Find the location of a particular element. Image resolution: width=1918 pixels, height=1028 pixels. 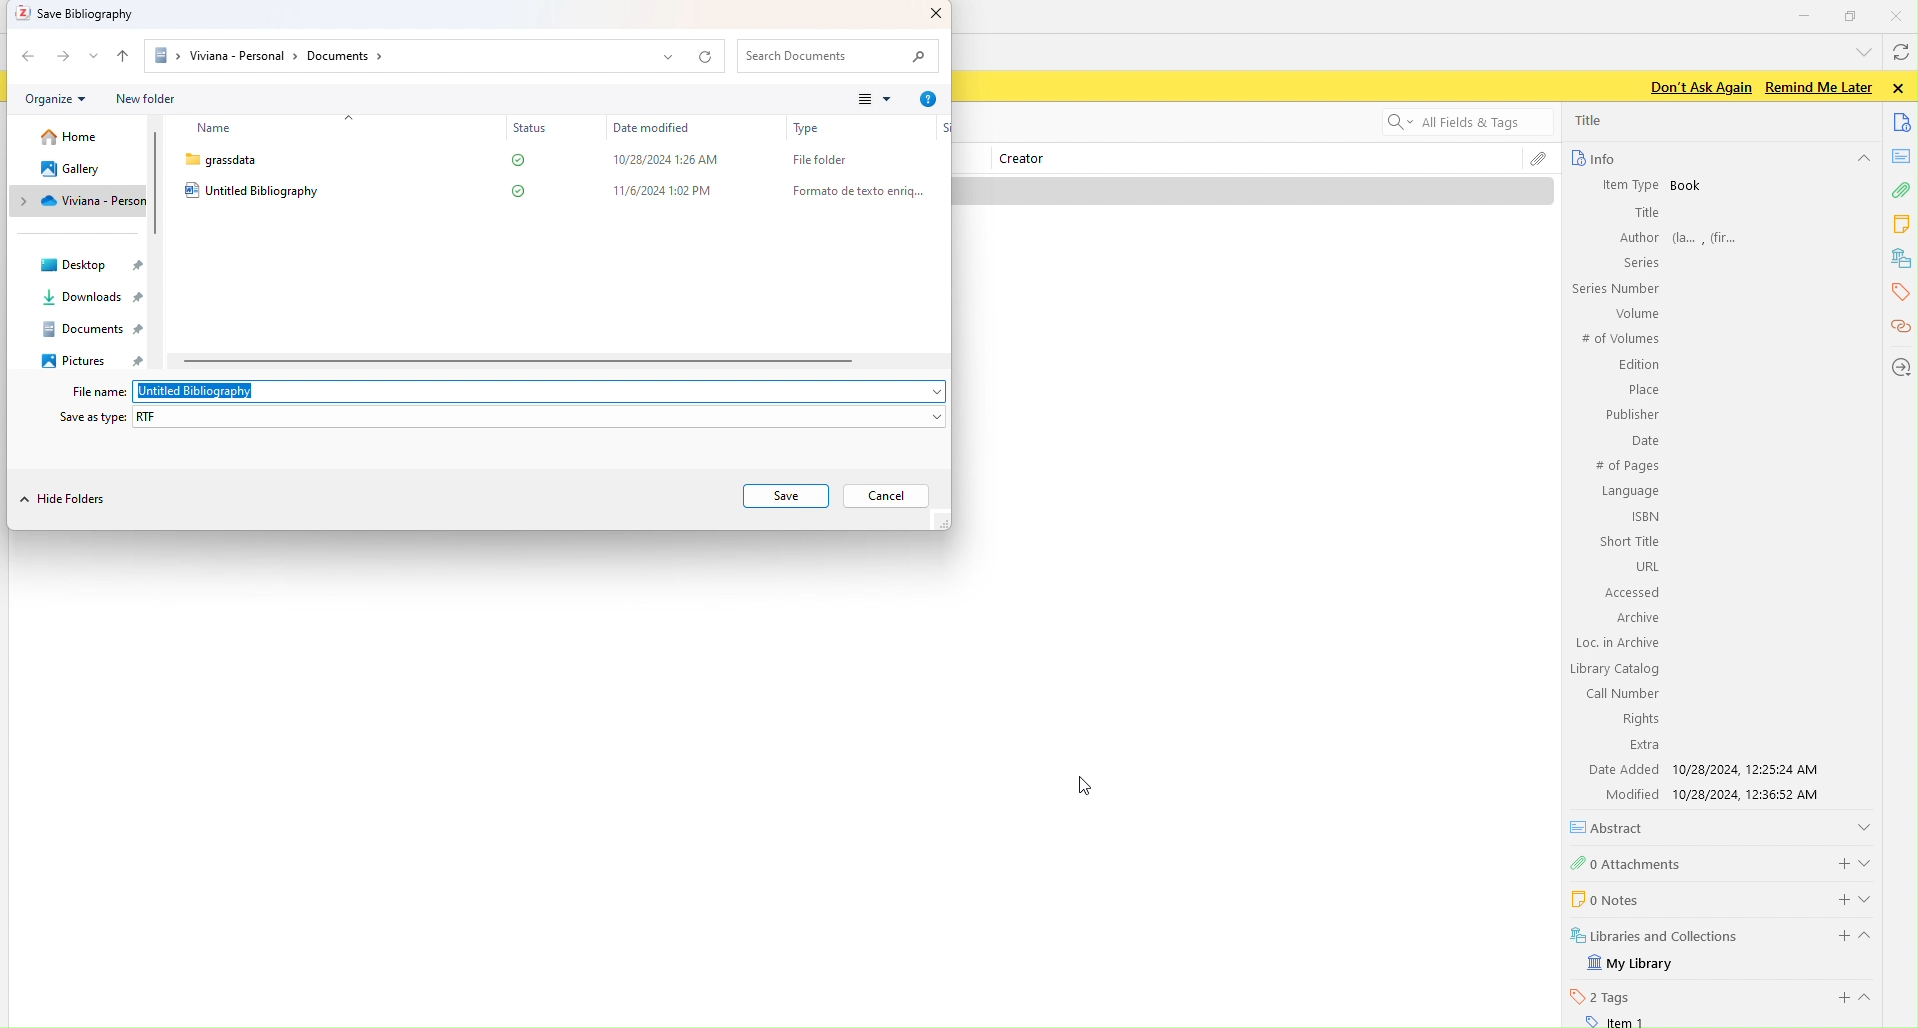

Save as type is located at coordinates (90, 416).